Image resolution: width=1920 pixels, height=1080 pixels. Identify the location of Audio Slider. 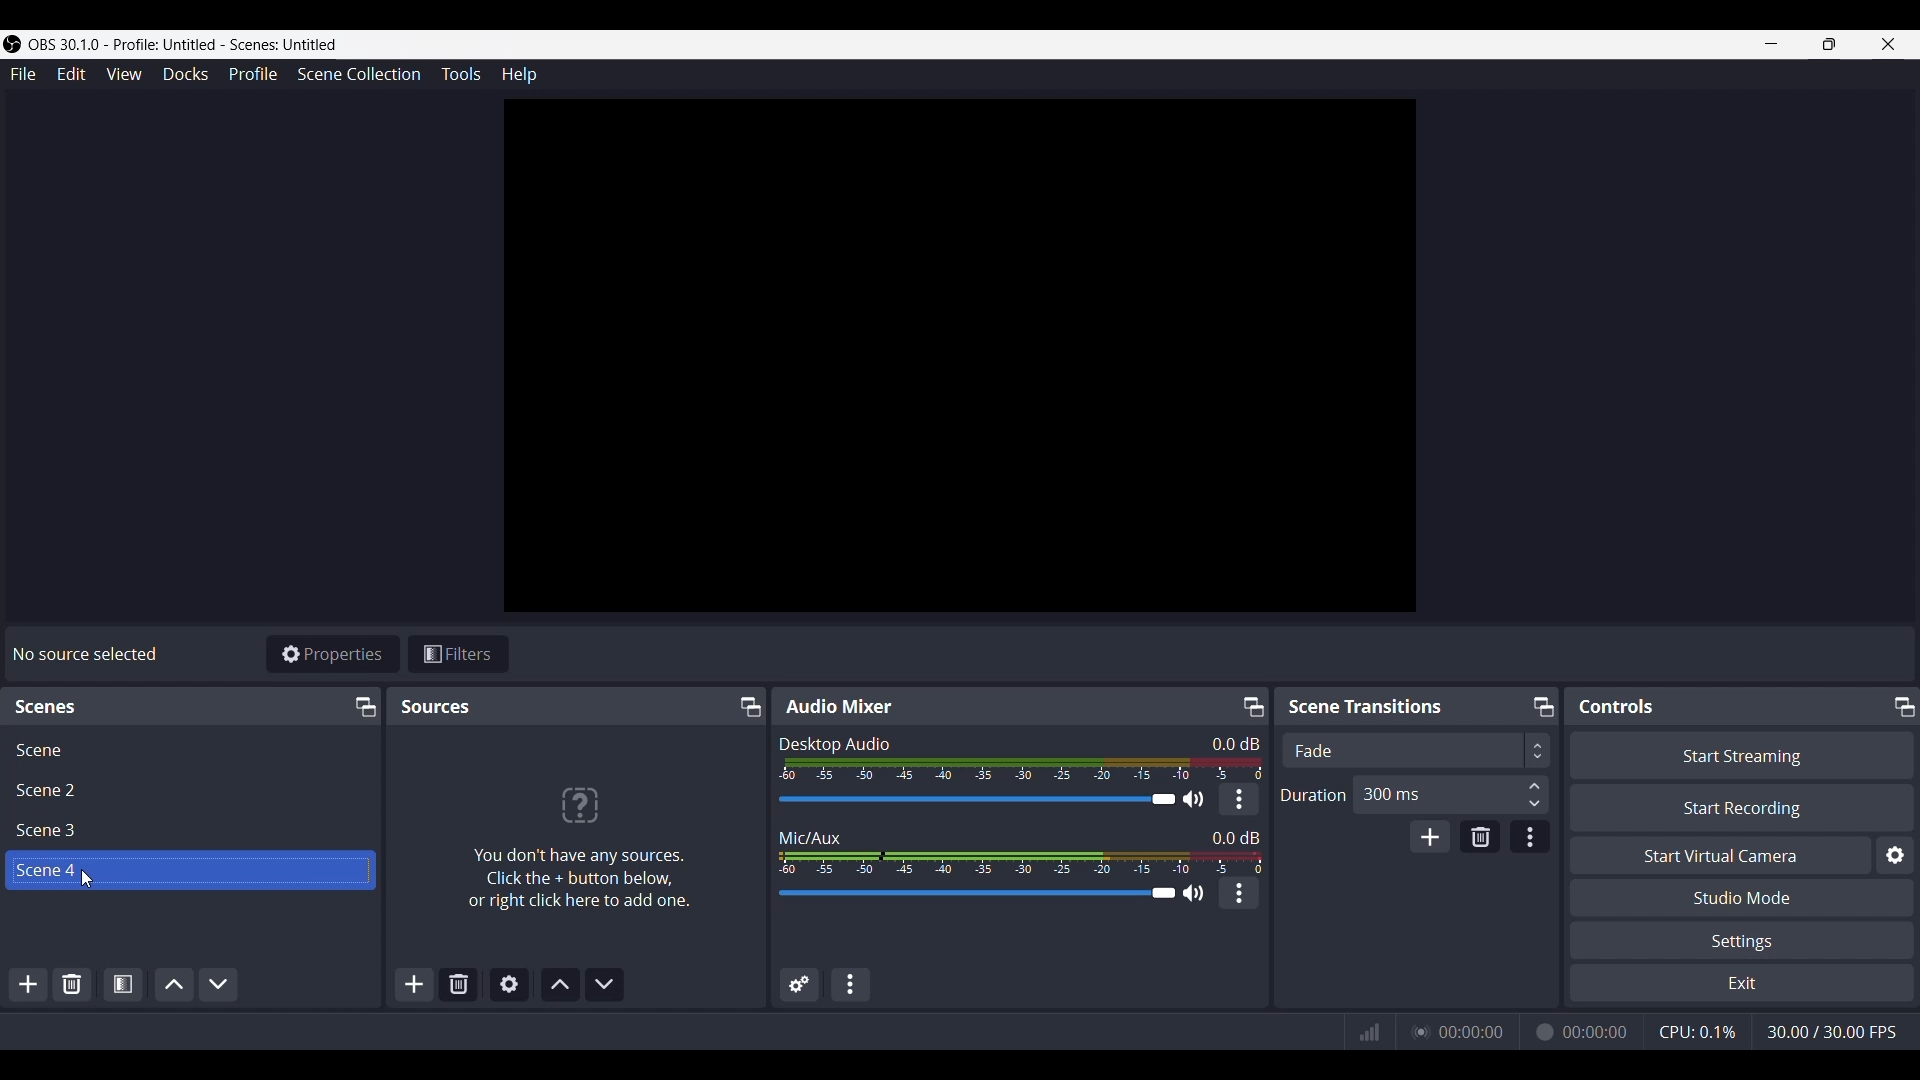
(977, 799).